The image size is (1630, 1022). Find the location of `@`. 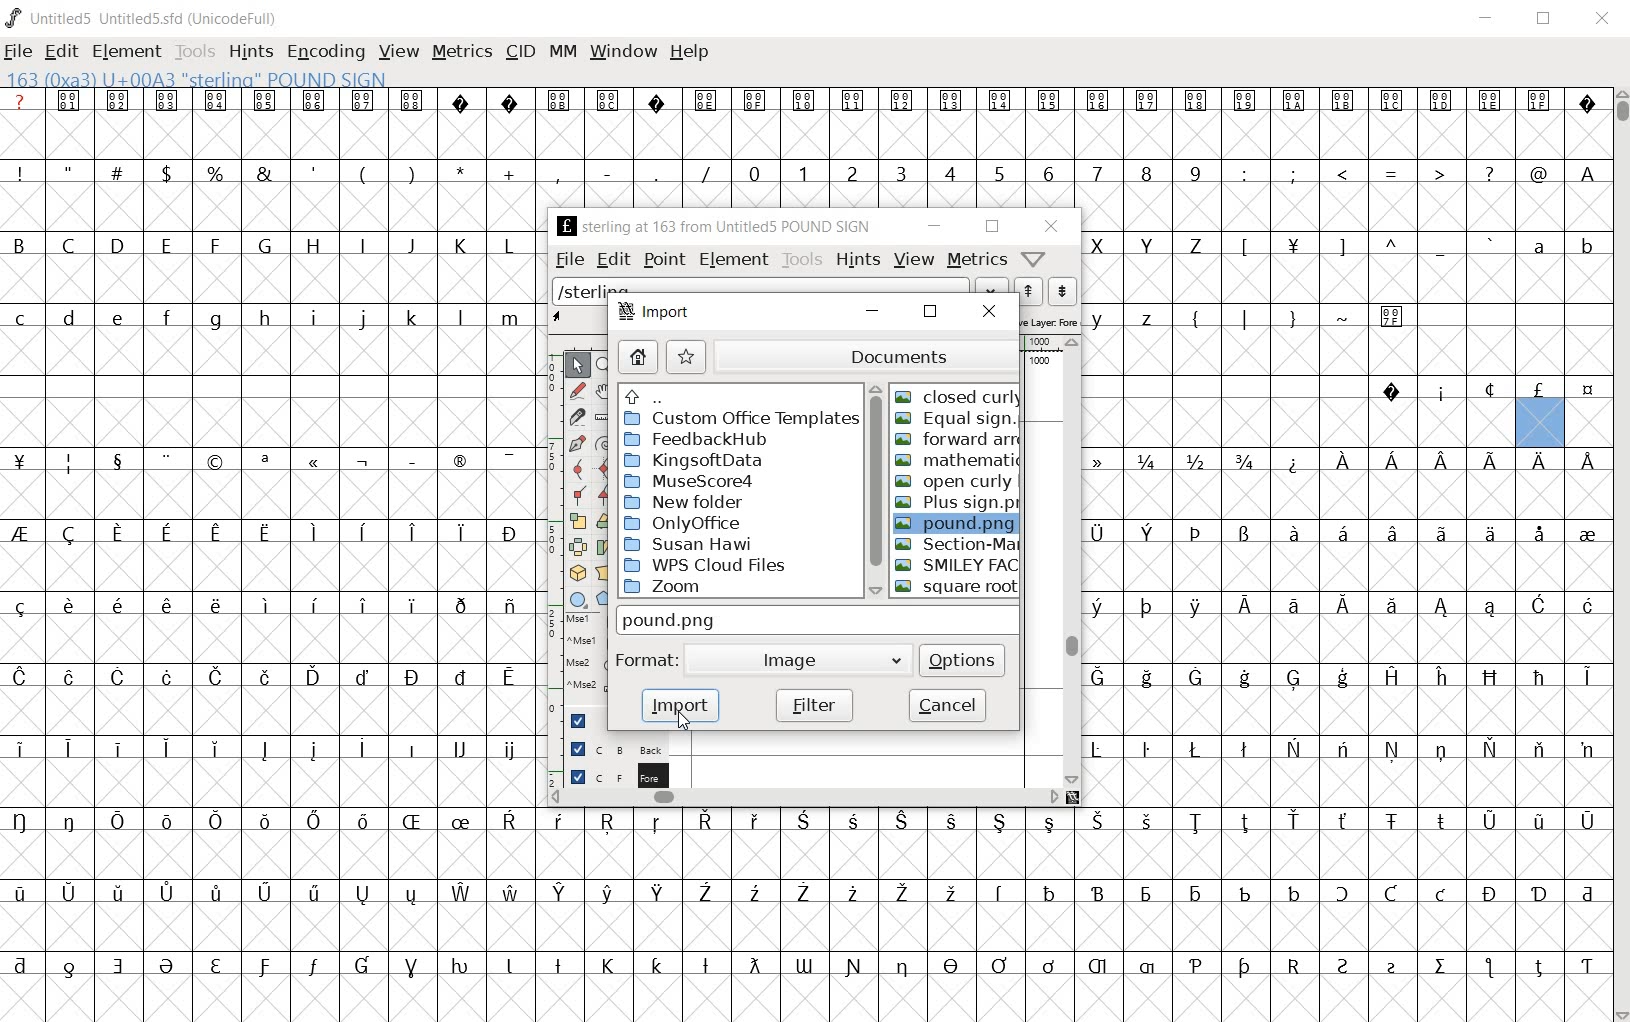

@ is located at coordinates (1538, 172).